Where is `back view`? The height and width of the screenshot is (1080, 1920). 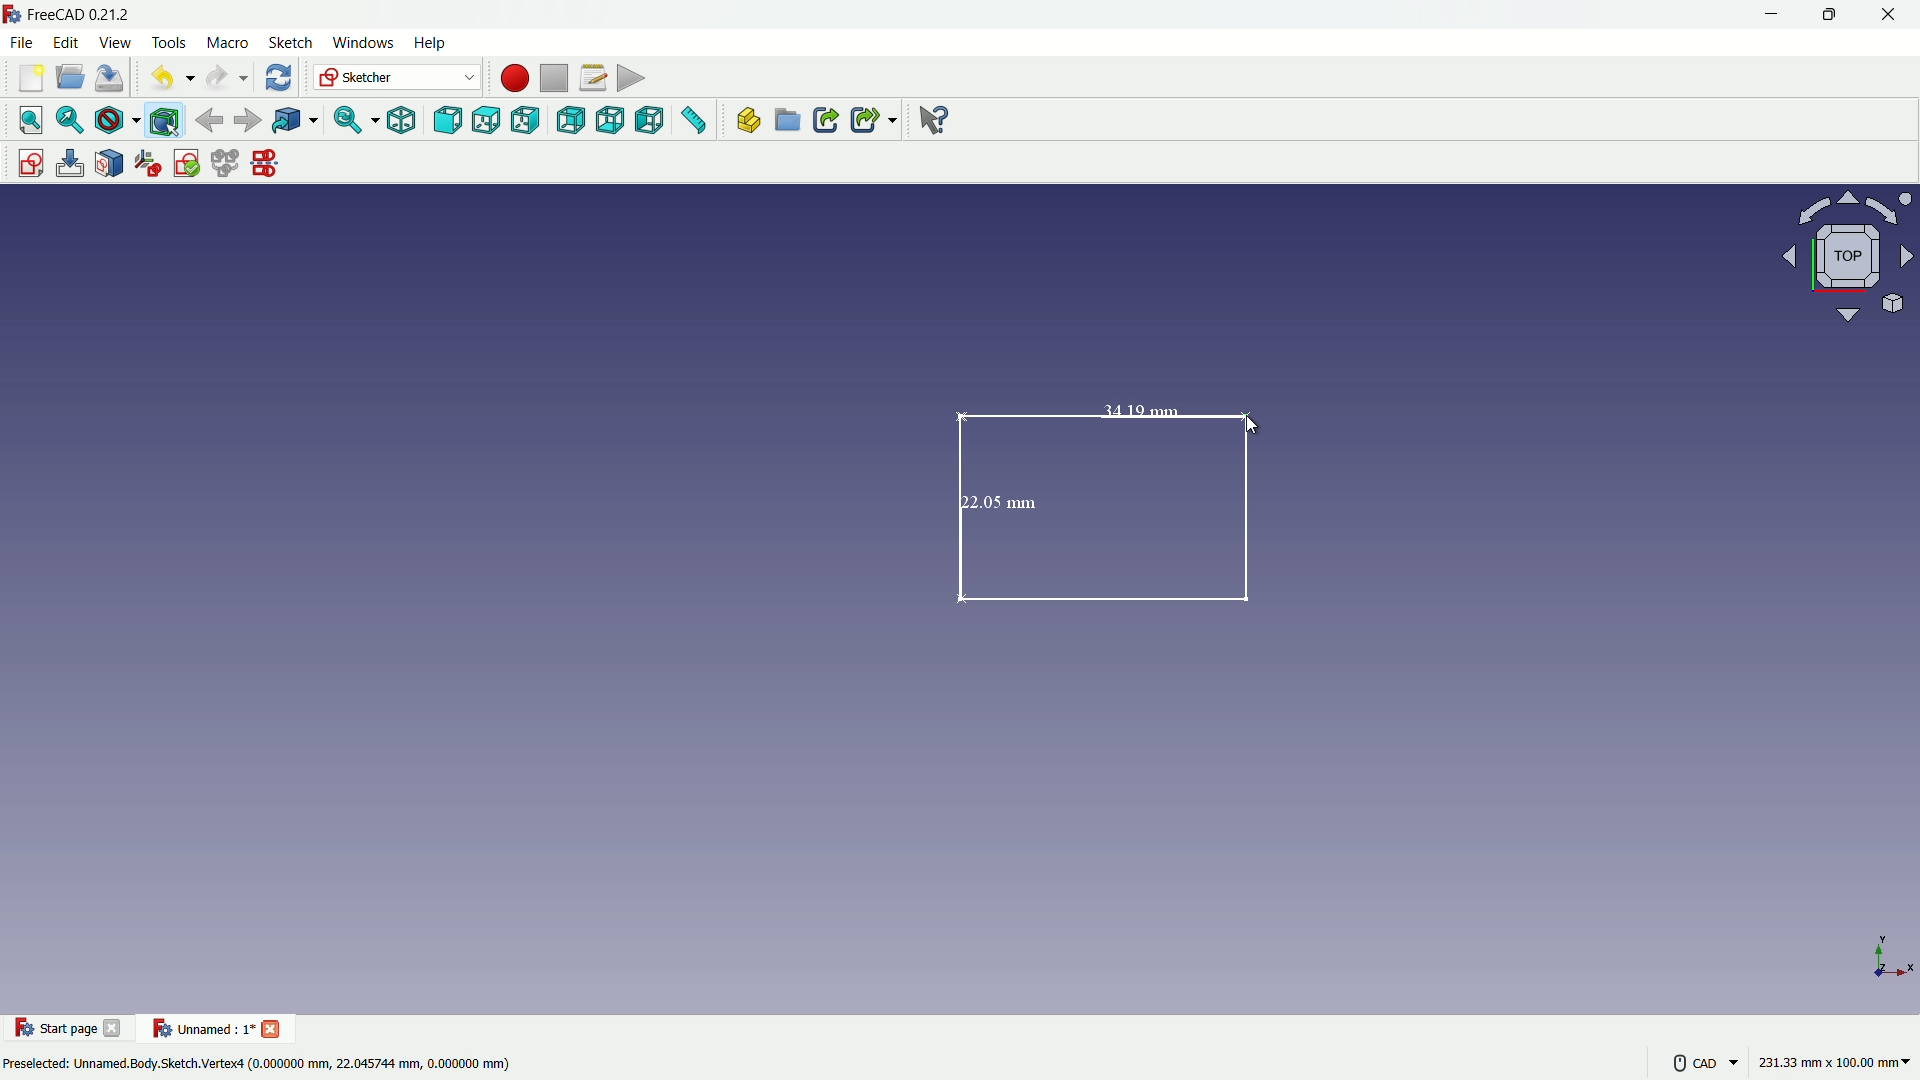 back view is located at coordinates (570, 120).